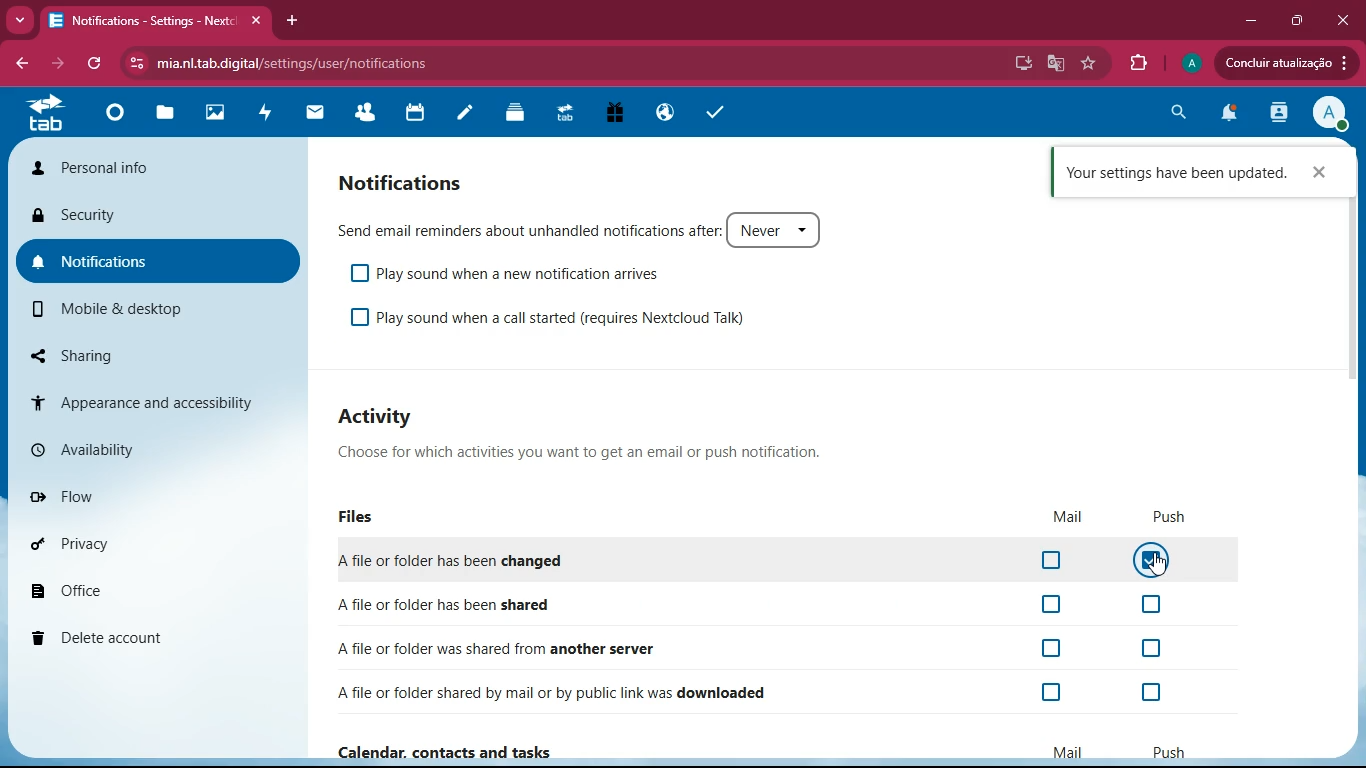 The image size is (1366, 768). What do you see at coordinates (1155, 694) in the screenshot?
I see `off` at bounding box center [1155, 694].